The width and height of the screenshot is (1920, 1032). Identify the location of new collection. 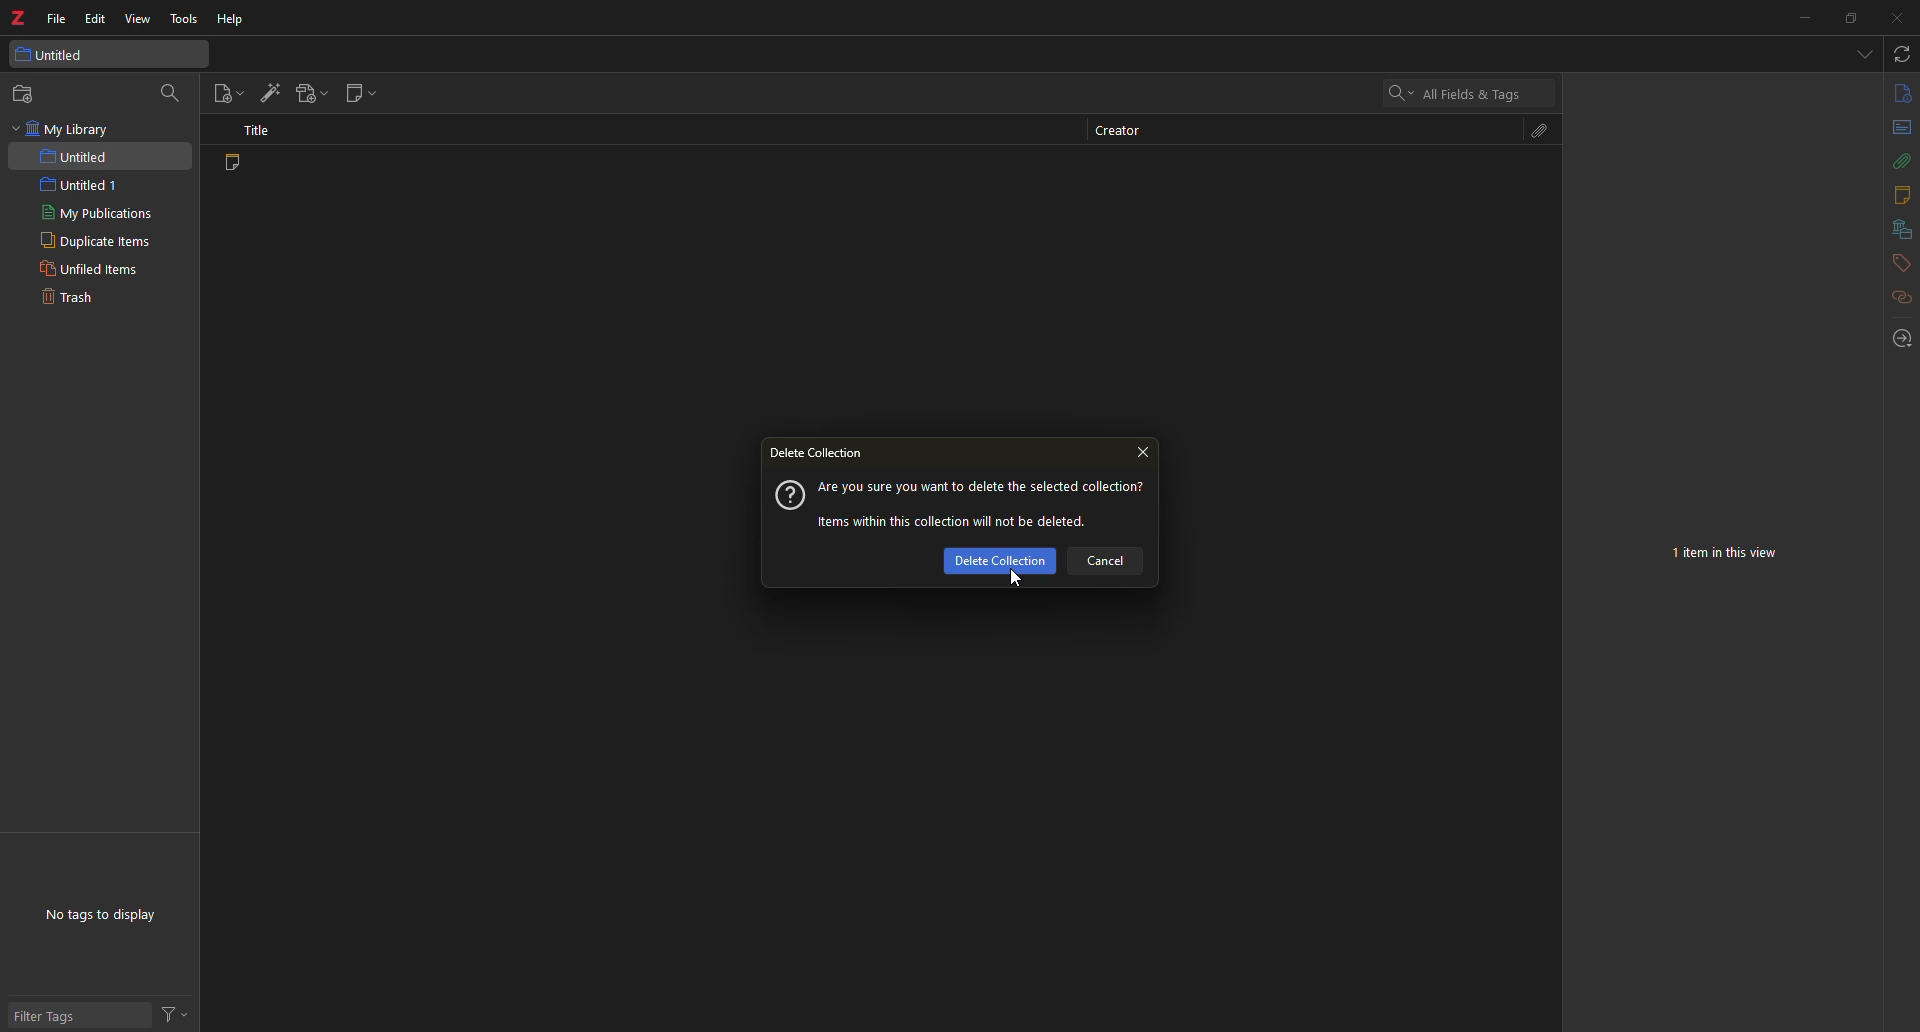
(27, 94).